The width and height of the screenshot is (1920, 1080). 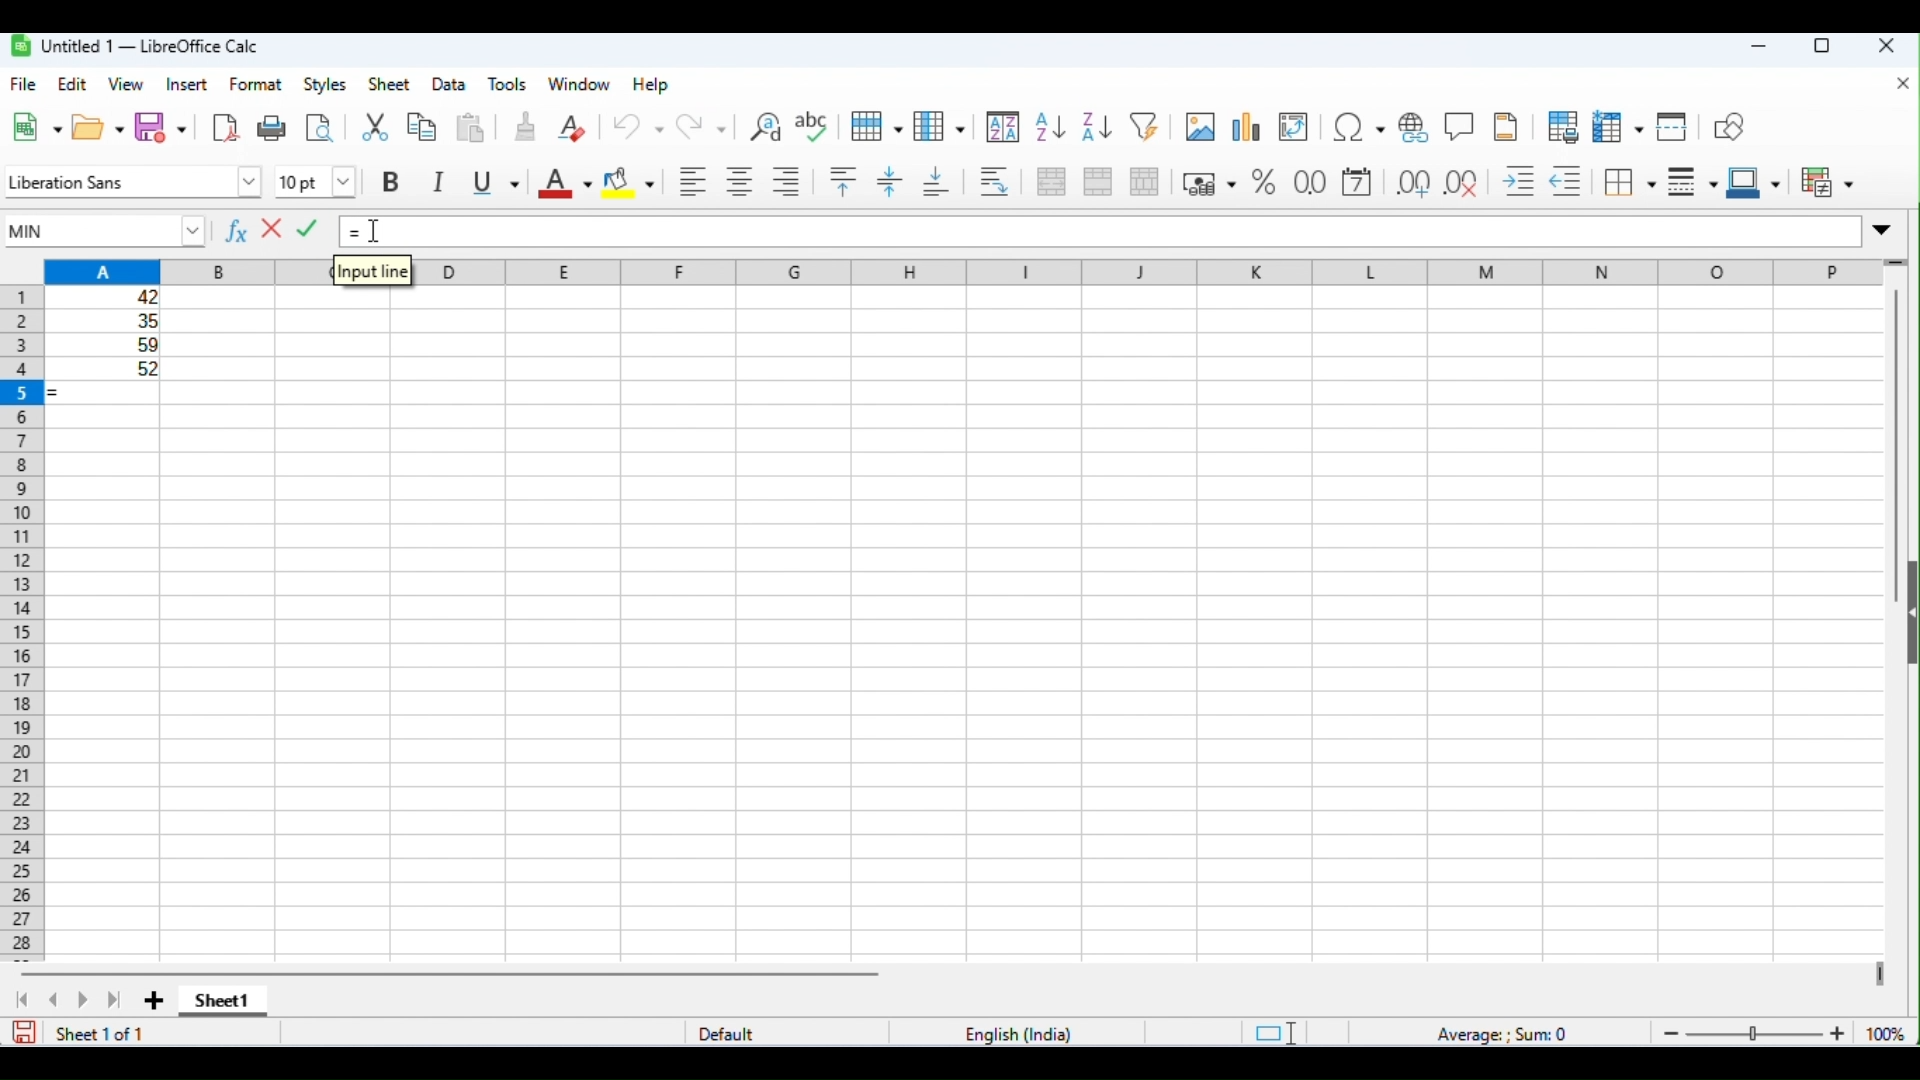 What do you see at coordinates (1616, 127) in the screenshot?
I see `freeze rows and columns` at bounding box center [1616, 127].